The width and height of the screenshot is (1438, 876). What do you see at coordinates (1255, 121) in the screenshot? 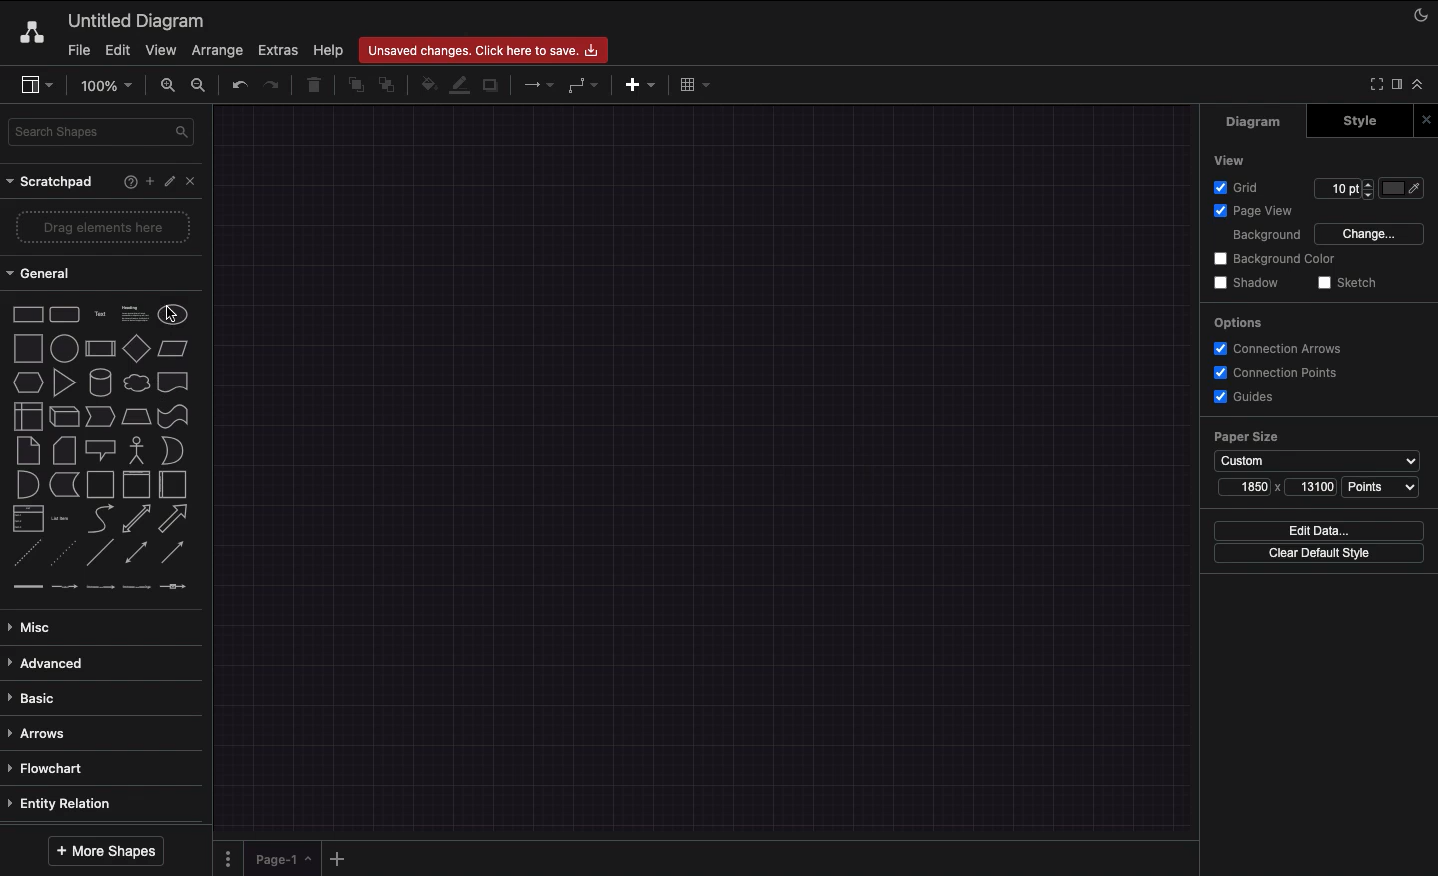
I see `Diagram` at bounding box center [1255, 121].